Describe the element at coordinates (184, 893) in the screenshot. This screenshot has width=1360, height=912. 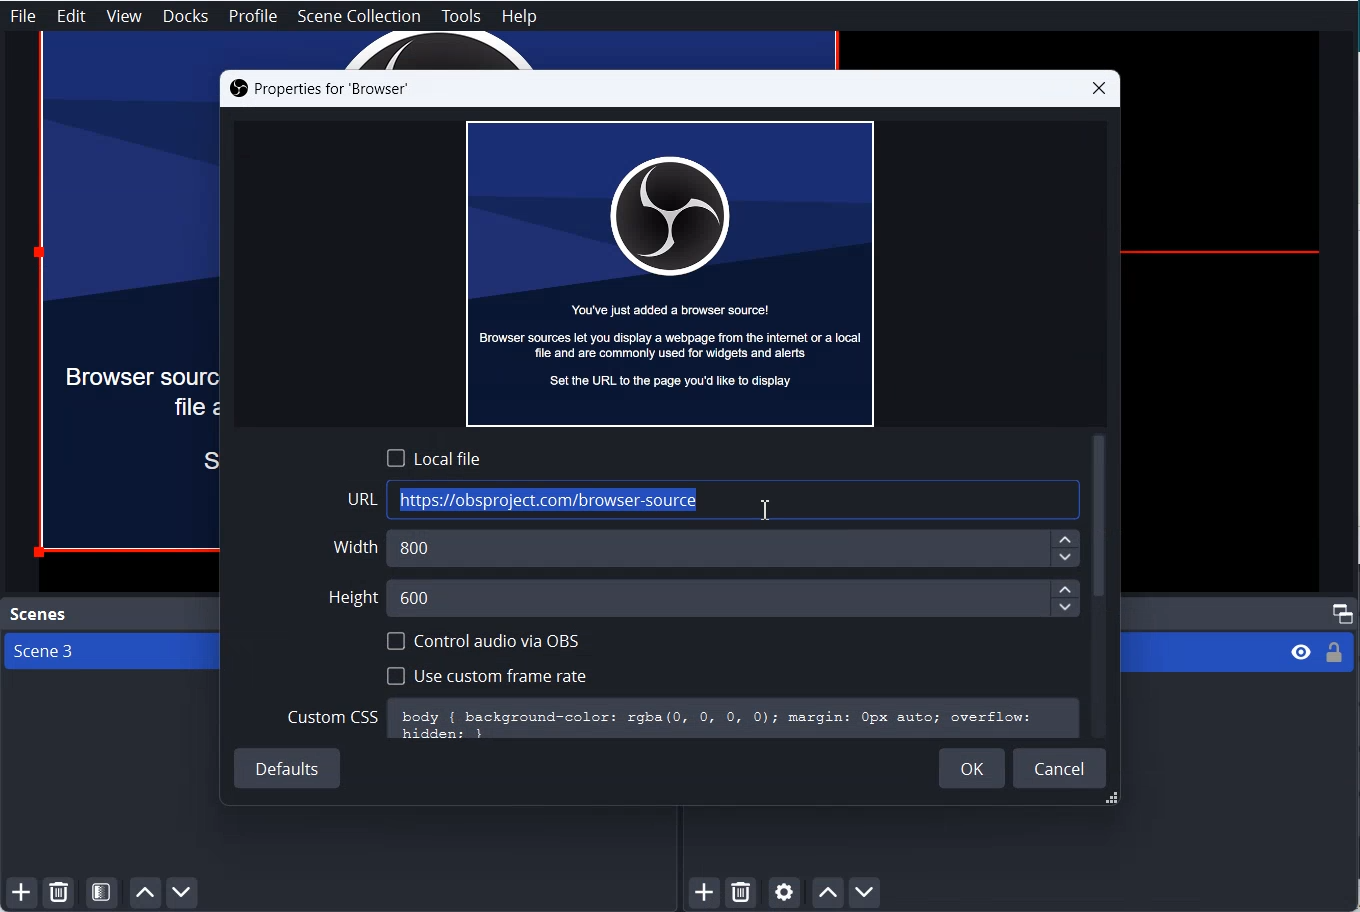
I see `Move scene Down` at that location.